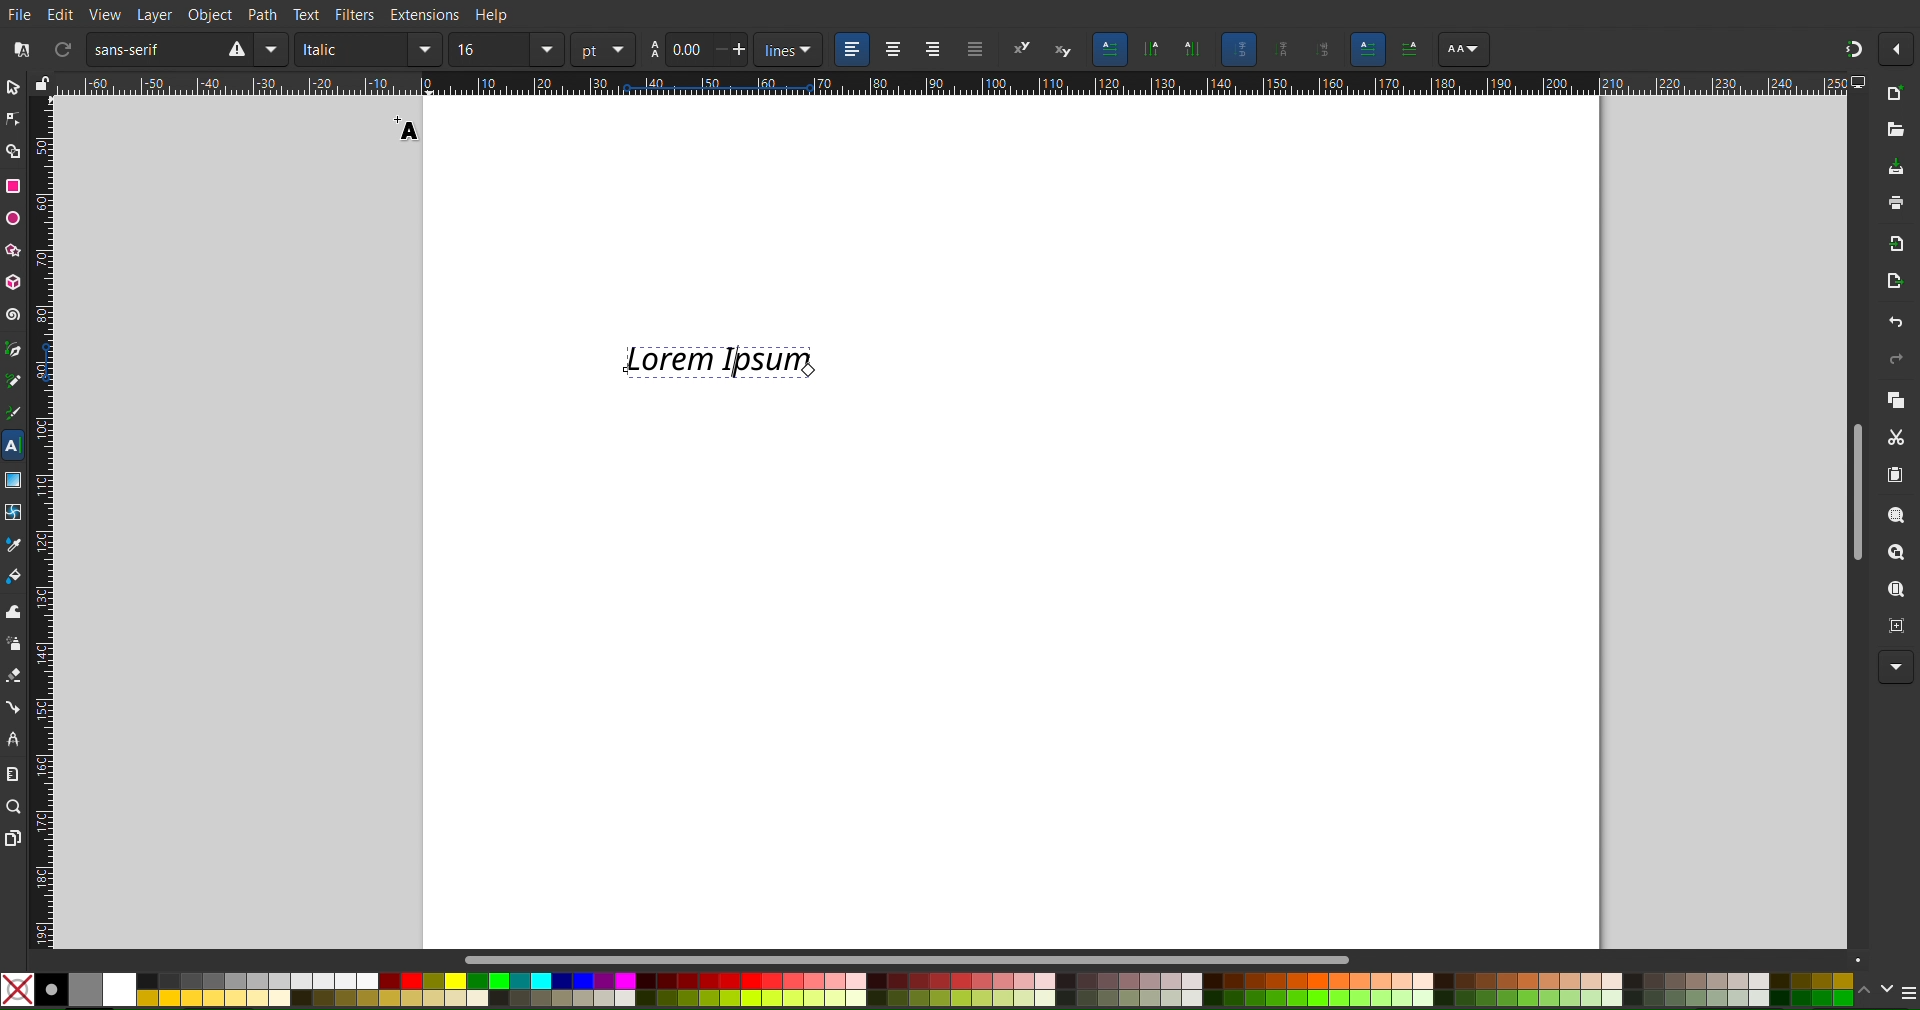  I want to click on Upright glyph orientation, so click(1288, 52).